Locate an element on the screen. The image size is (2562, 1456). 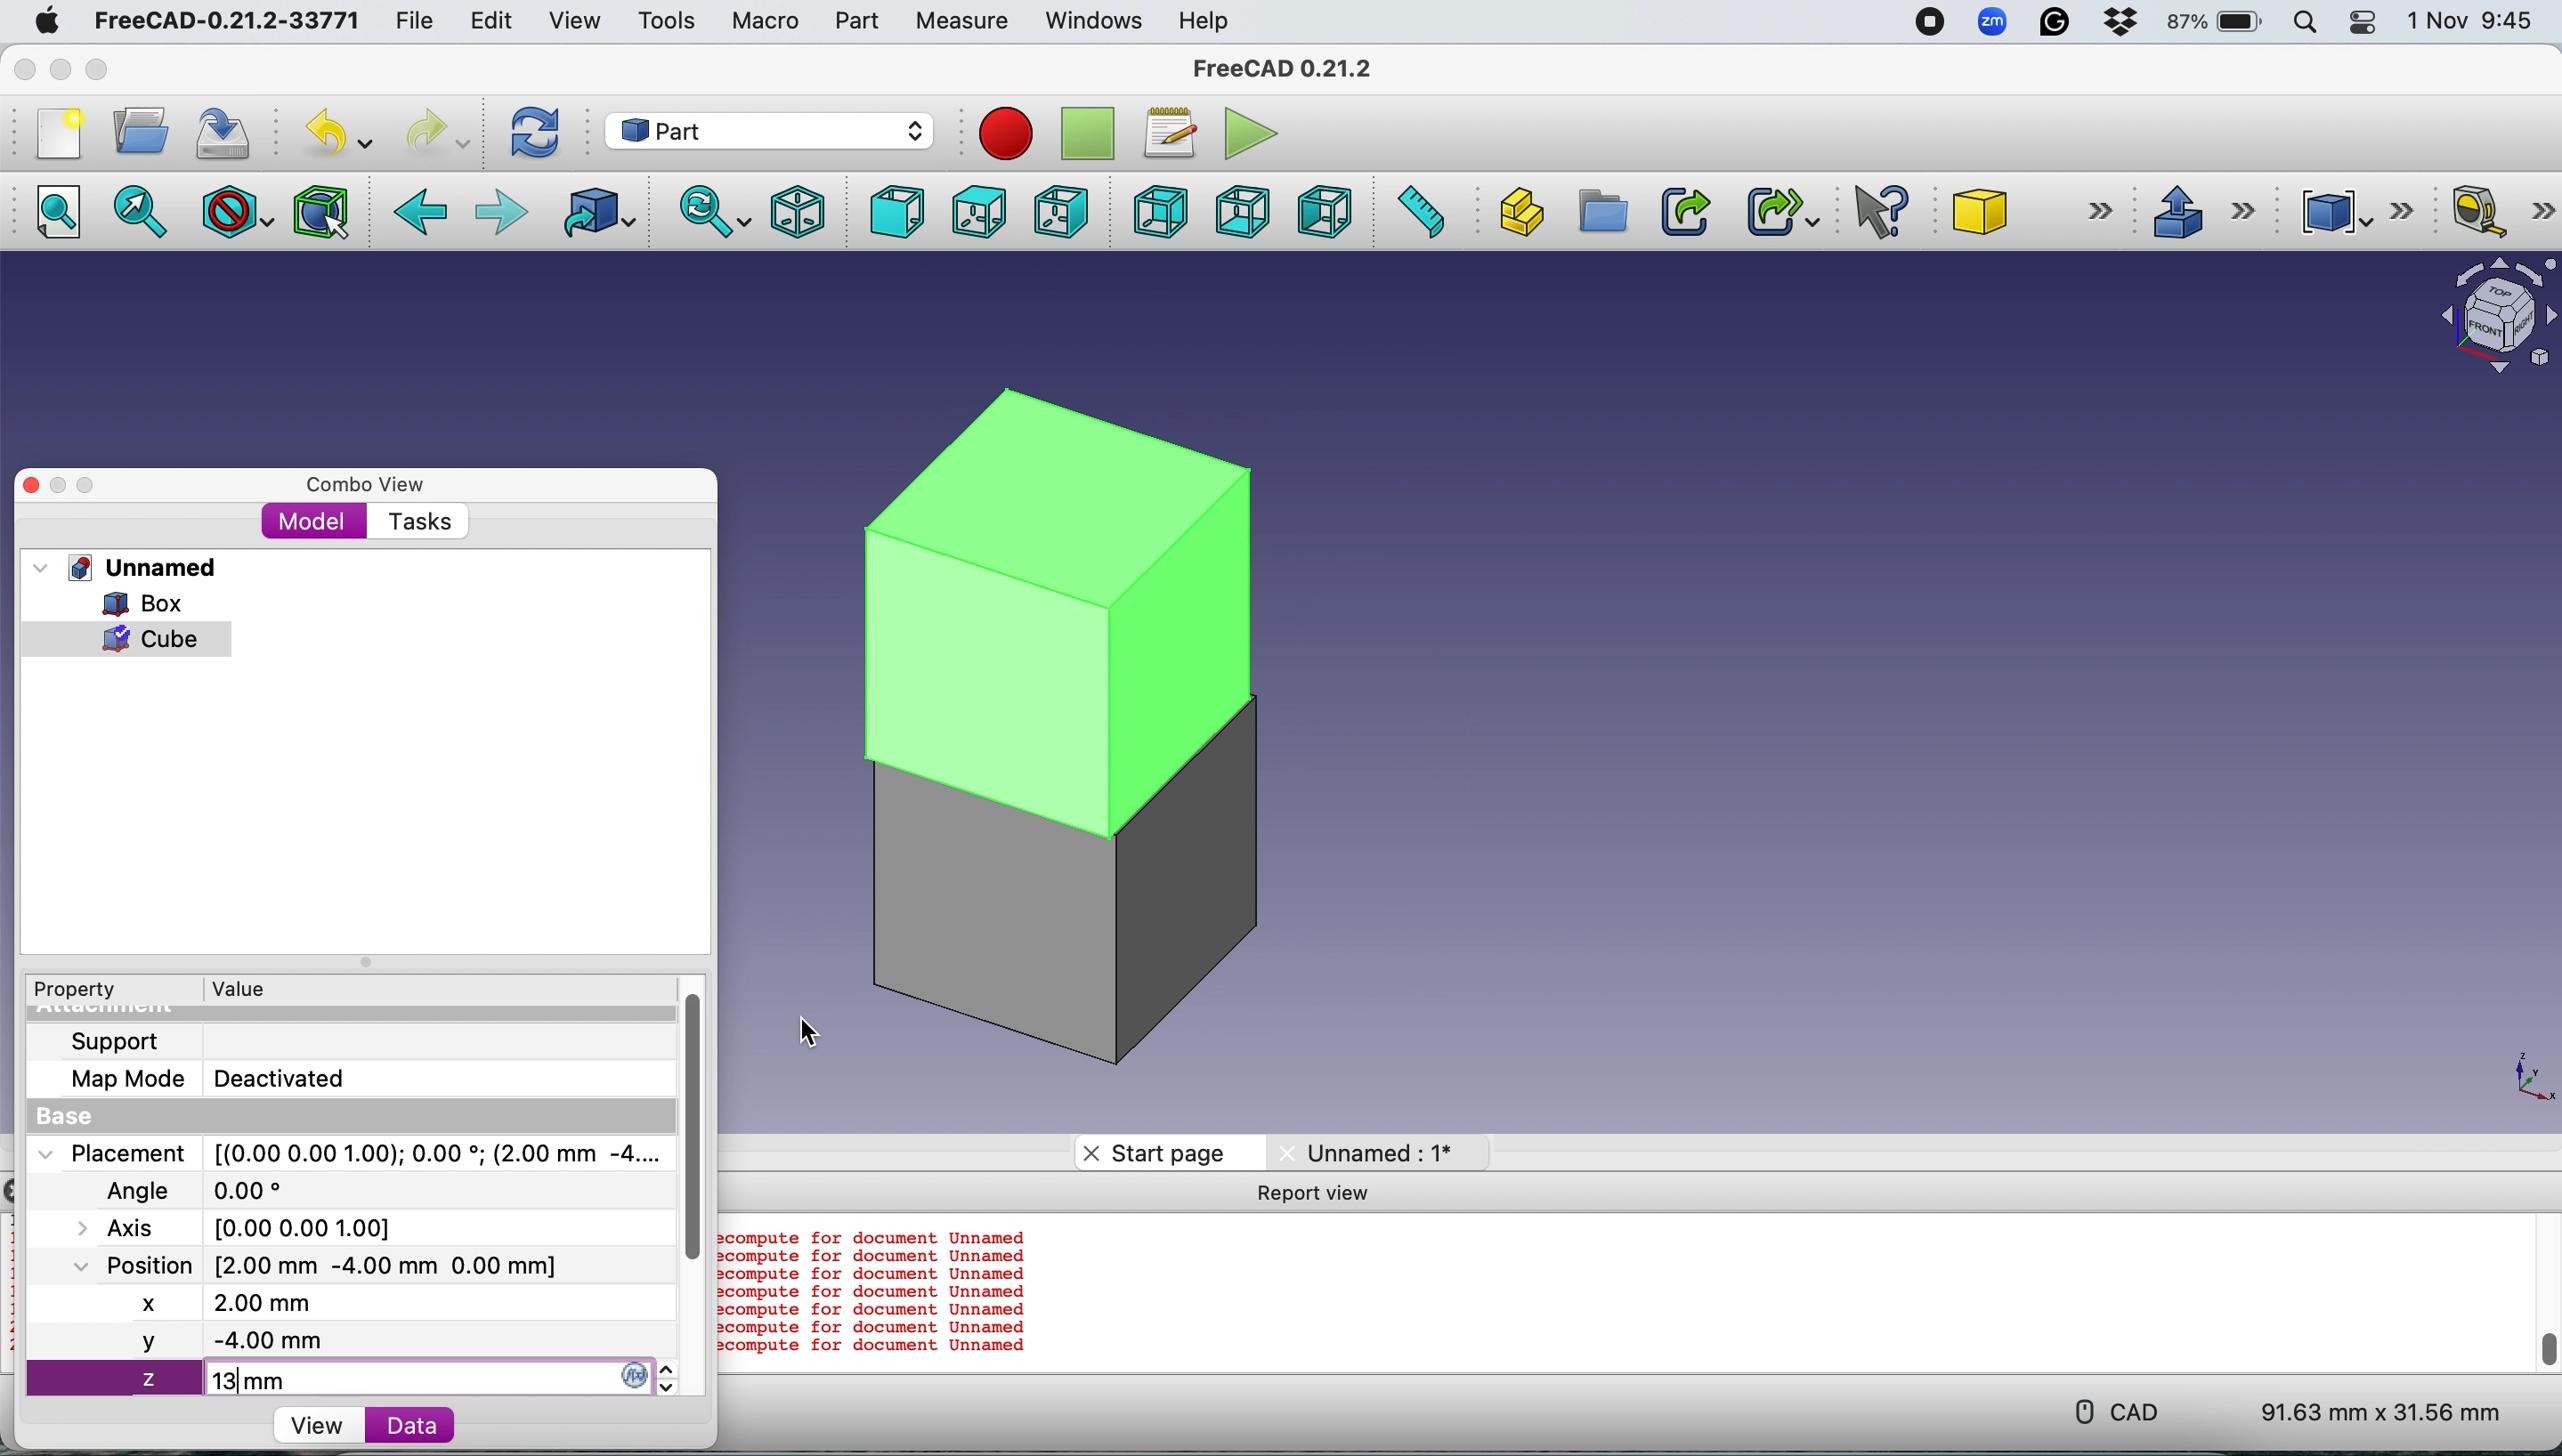
Zoom is located at coordinates (1994, 25).